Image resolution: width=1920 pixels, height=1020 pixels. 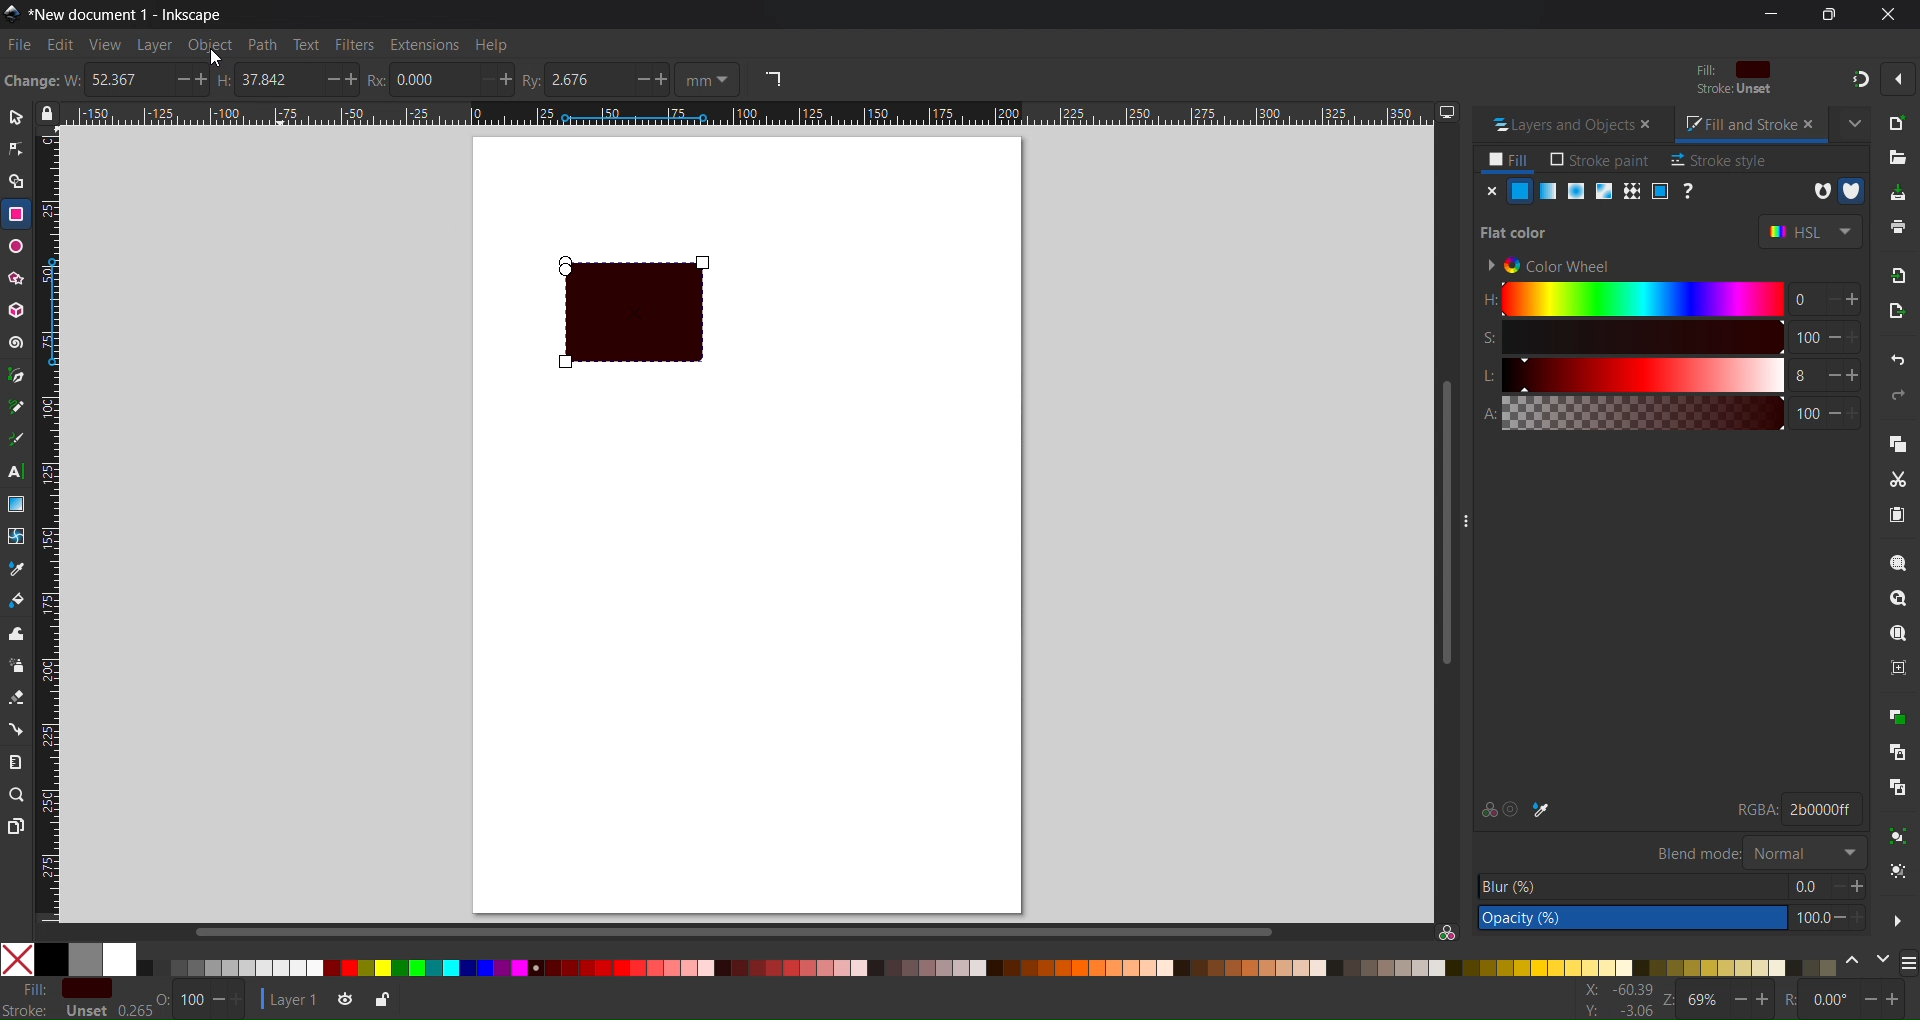 I want to click on Zoom in, so click(x=1764, y=1001).